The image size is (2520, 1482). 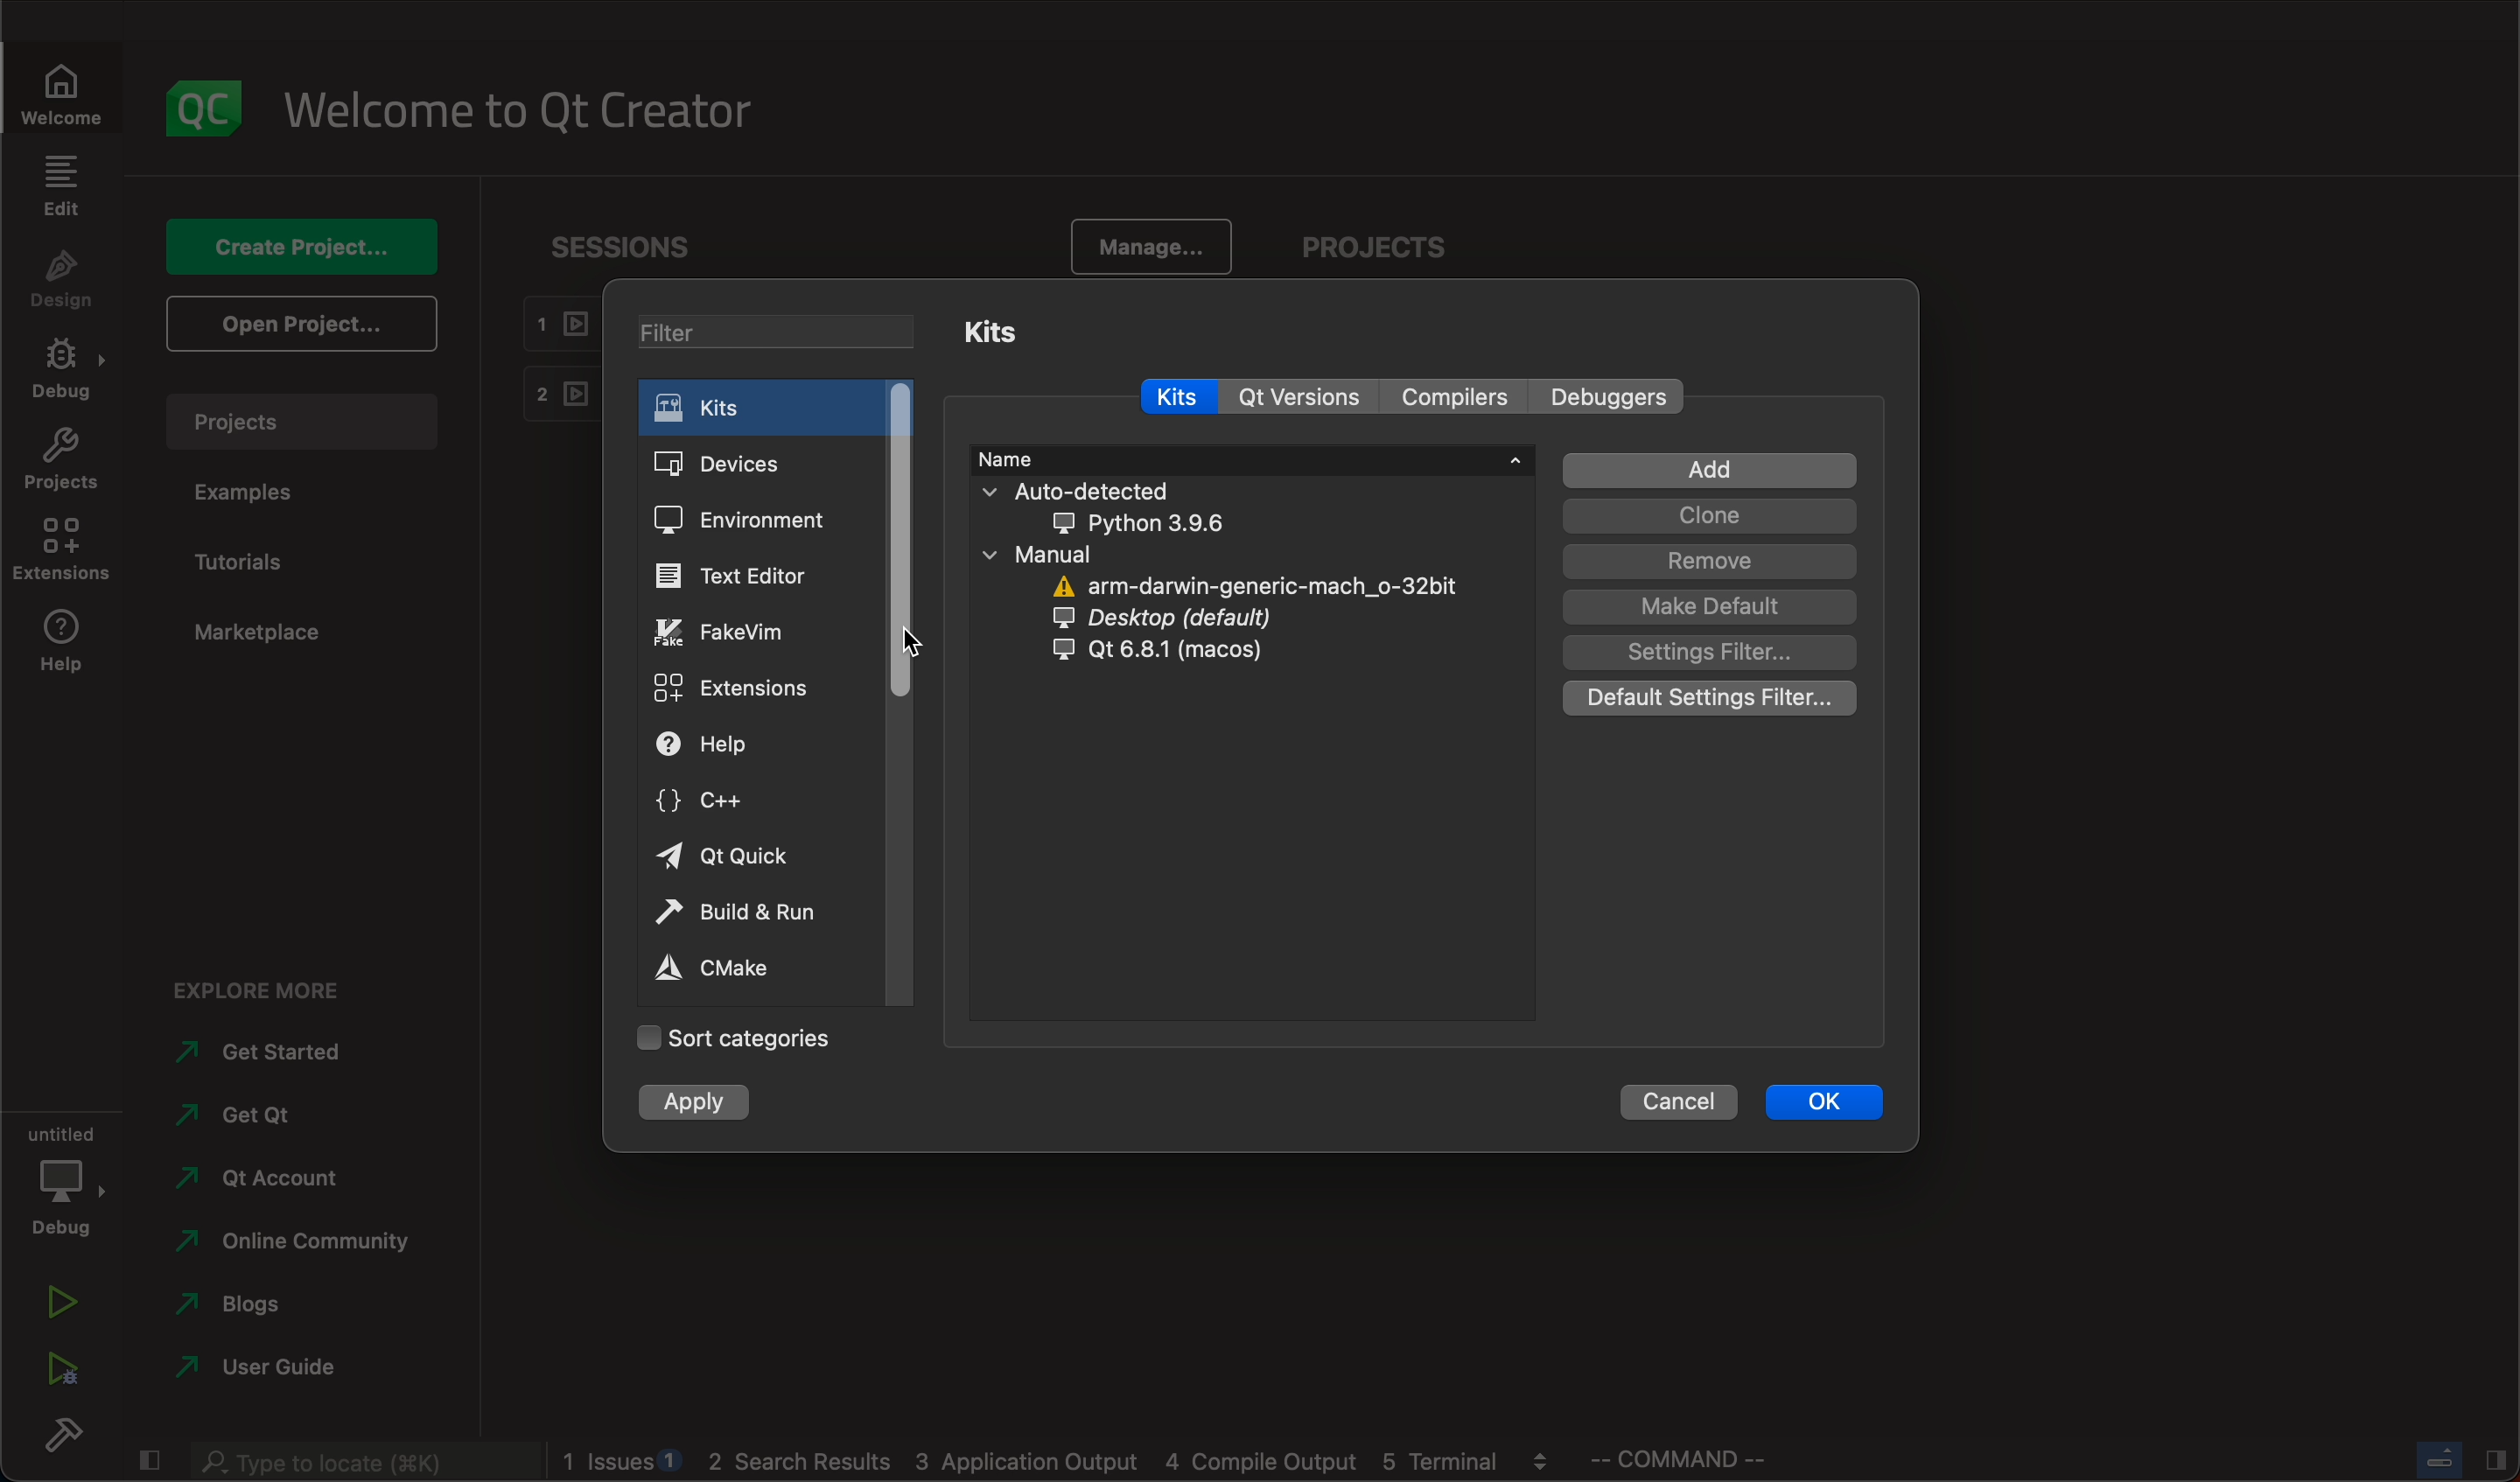 What do you see at coordinates (750, 518) in the screenshot?
I see `environment` at bounding box center [750, 518].